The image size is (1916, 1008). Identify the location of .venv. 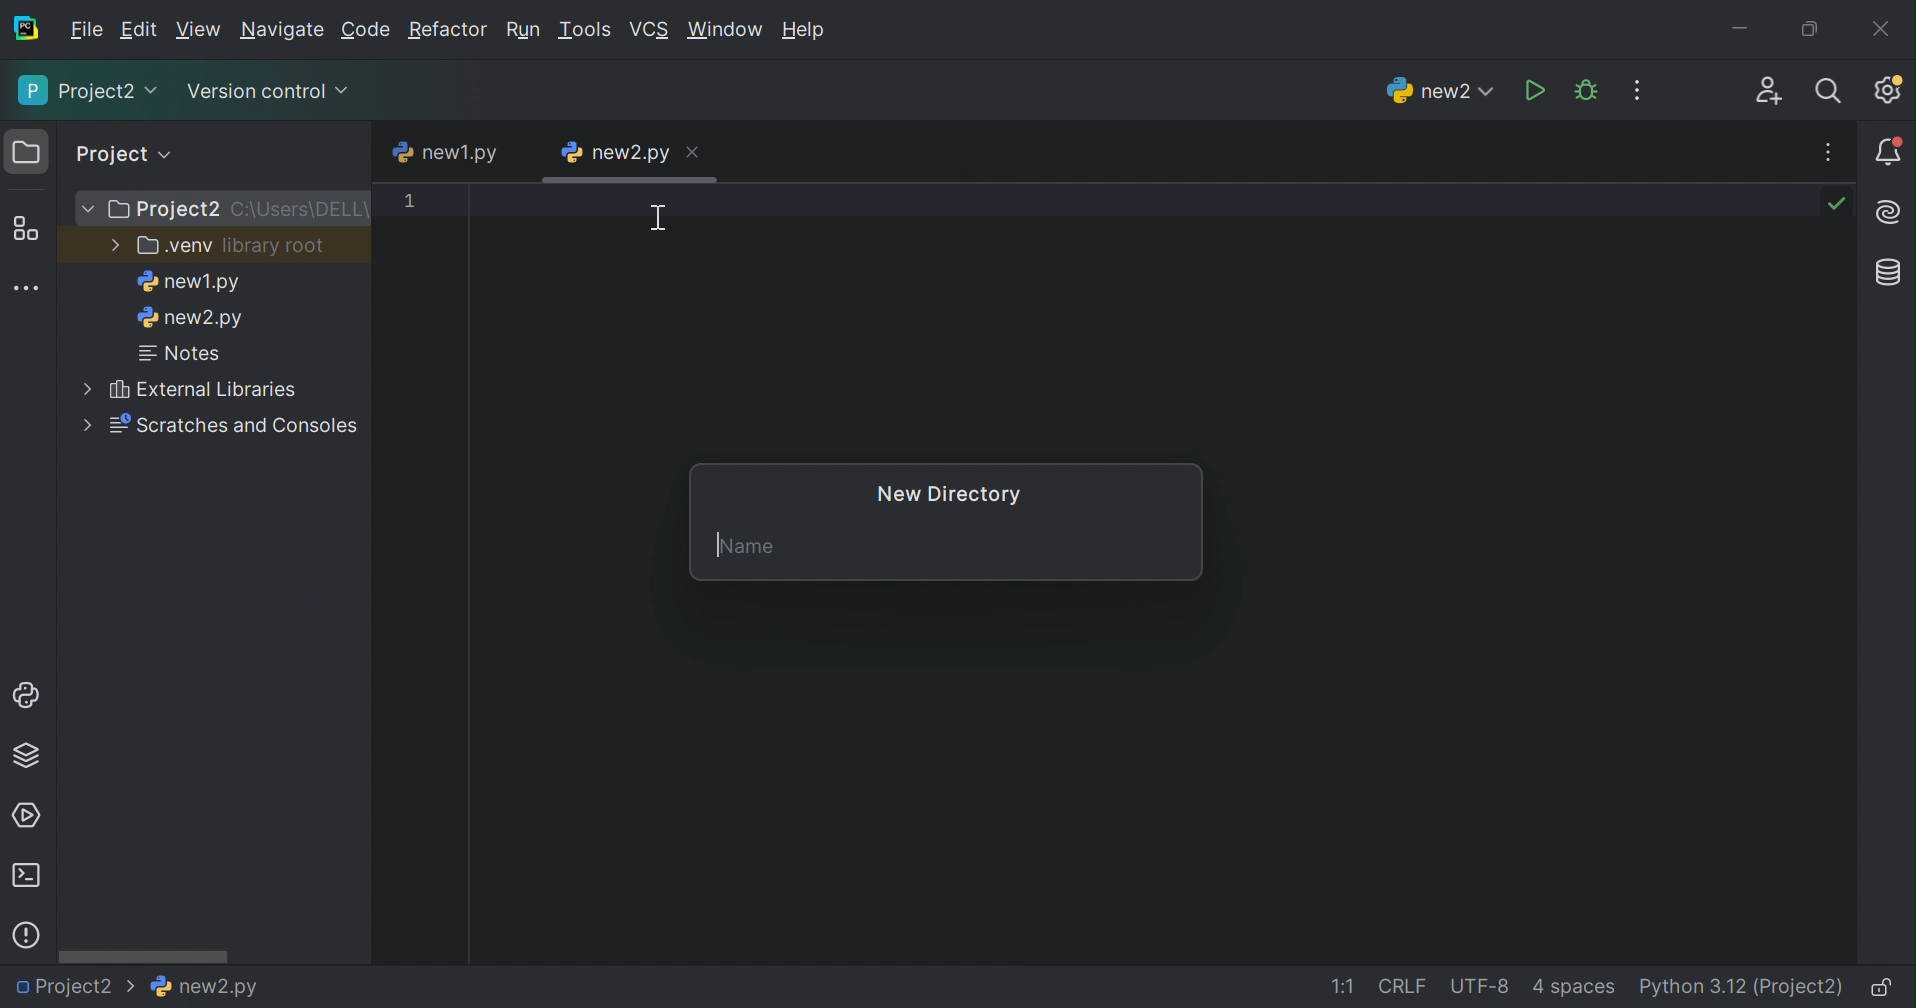
(173, 247).